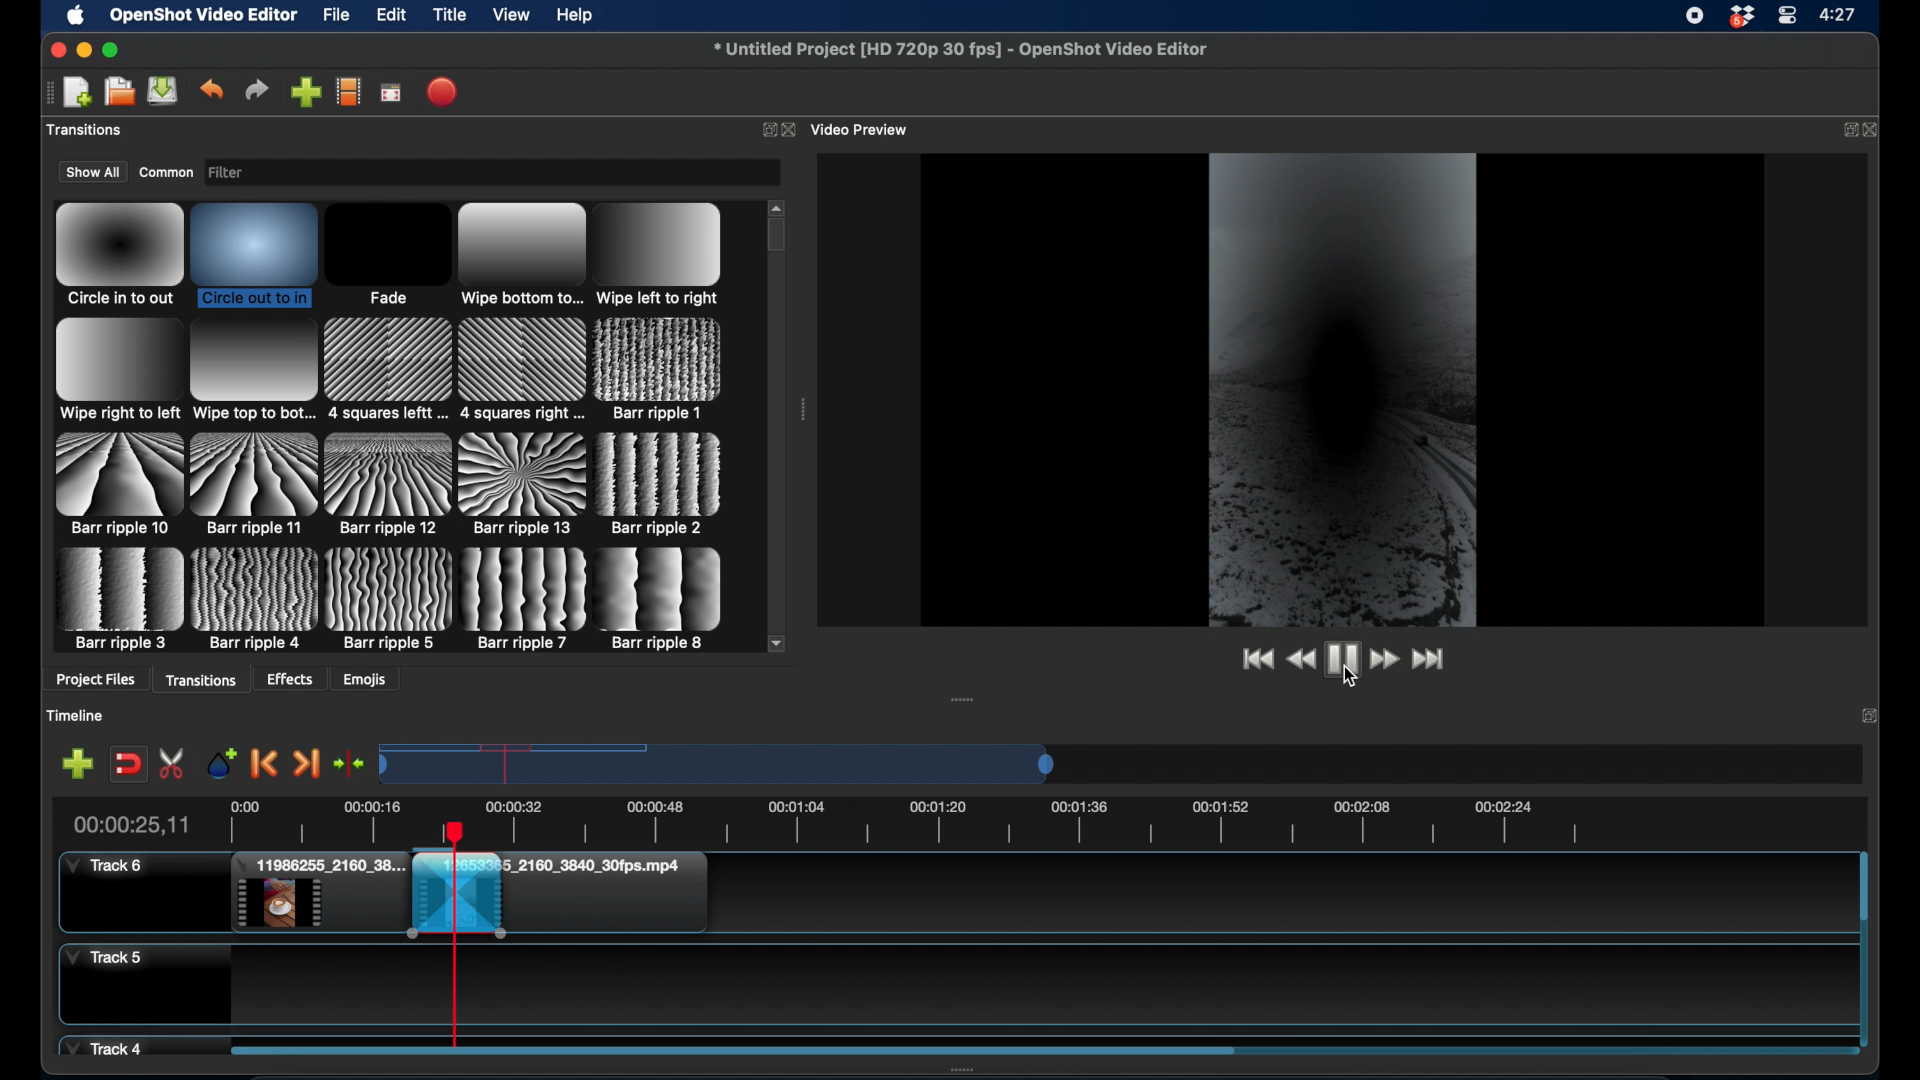 This screenshot has width=1920, height=1080. What do you see at coordinates (778, 237) in the screenshot?
I see `scroll box` at bounding box center [778, 237].